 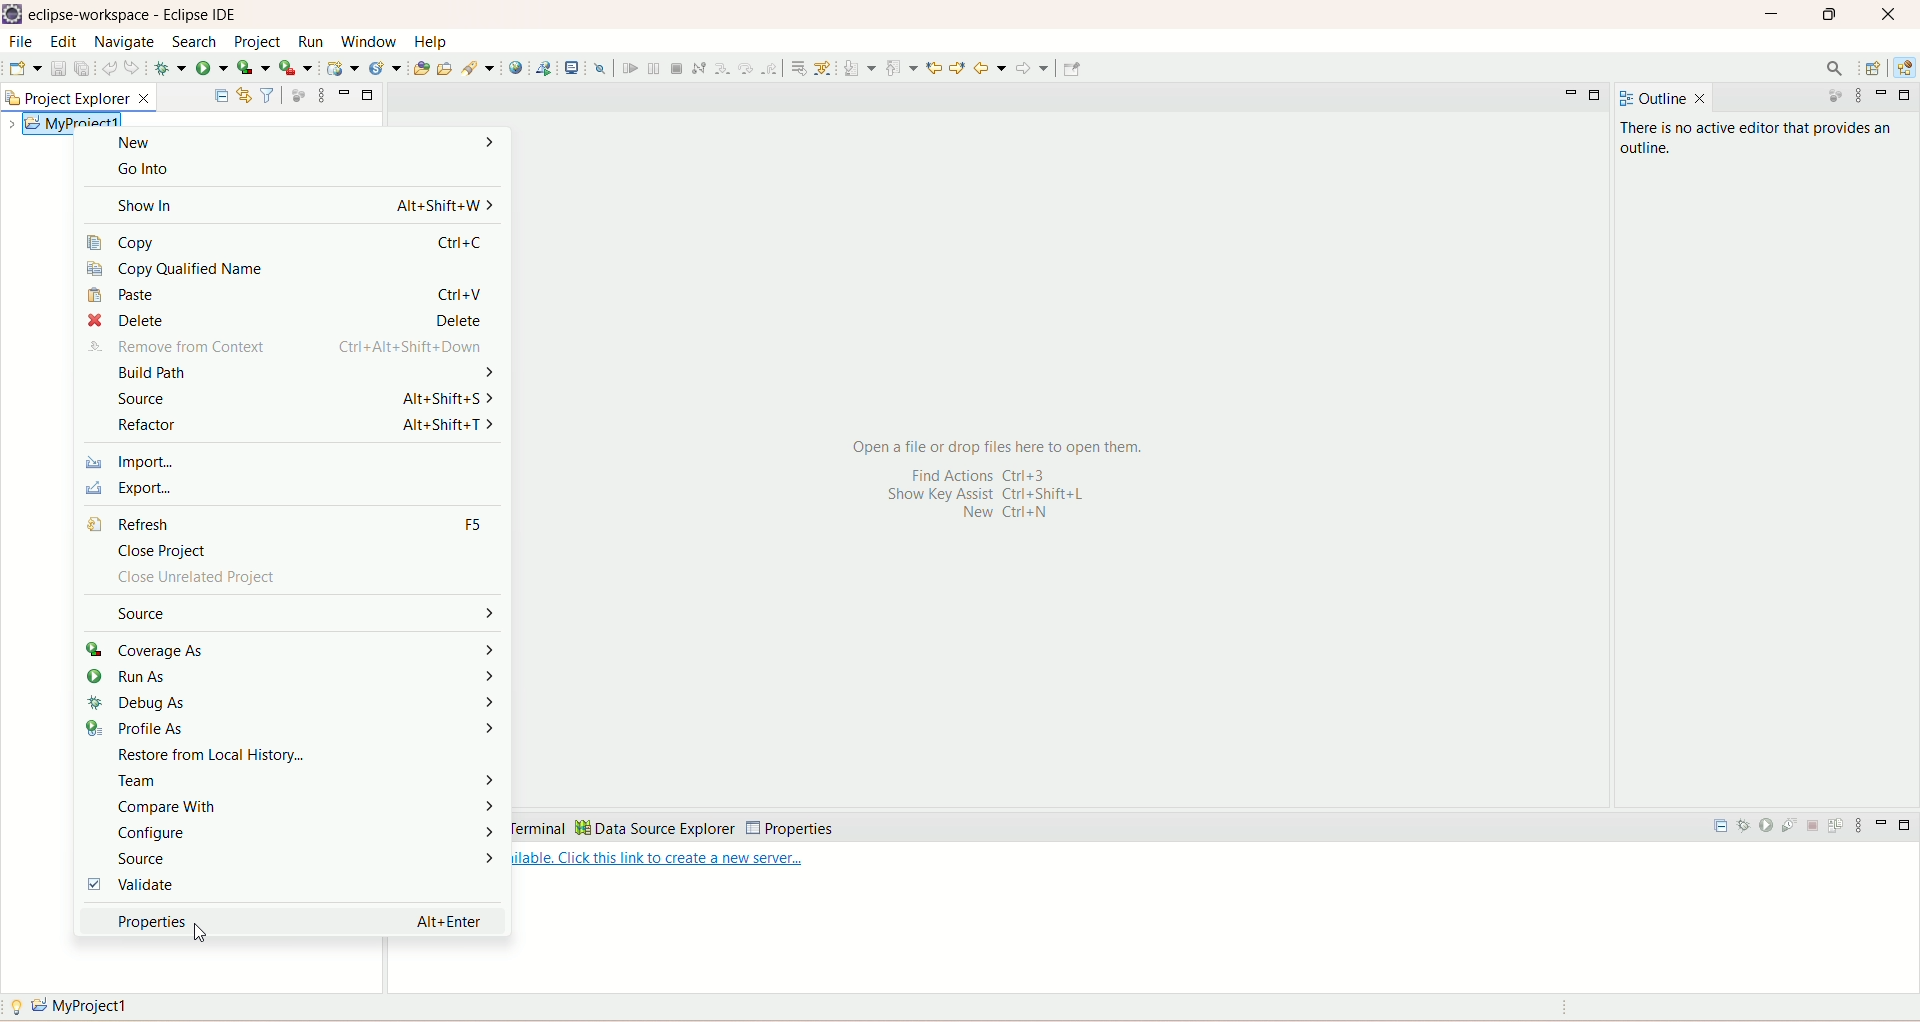 I want to click on navigate, so click(x=125, y=43).